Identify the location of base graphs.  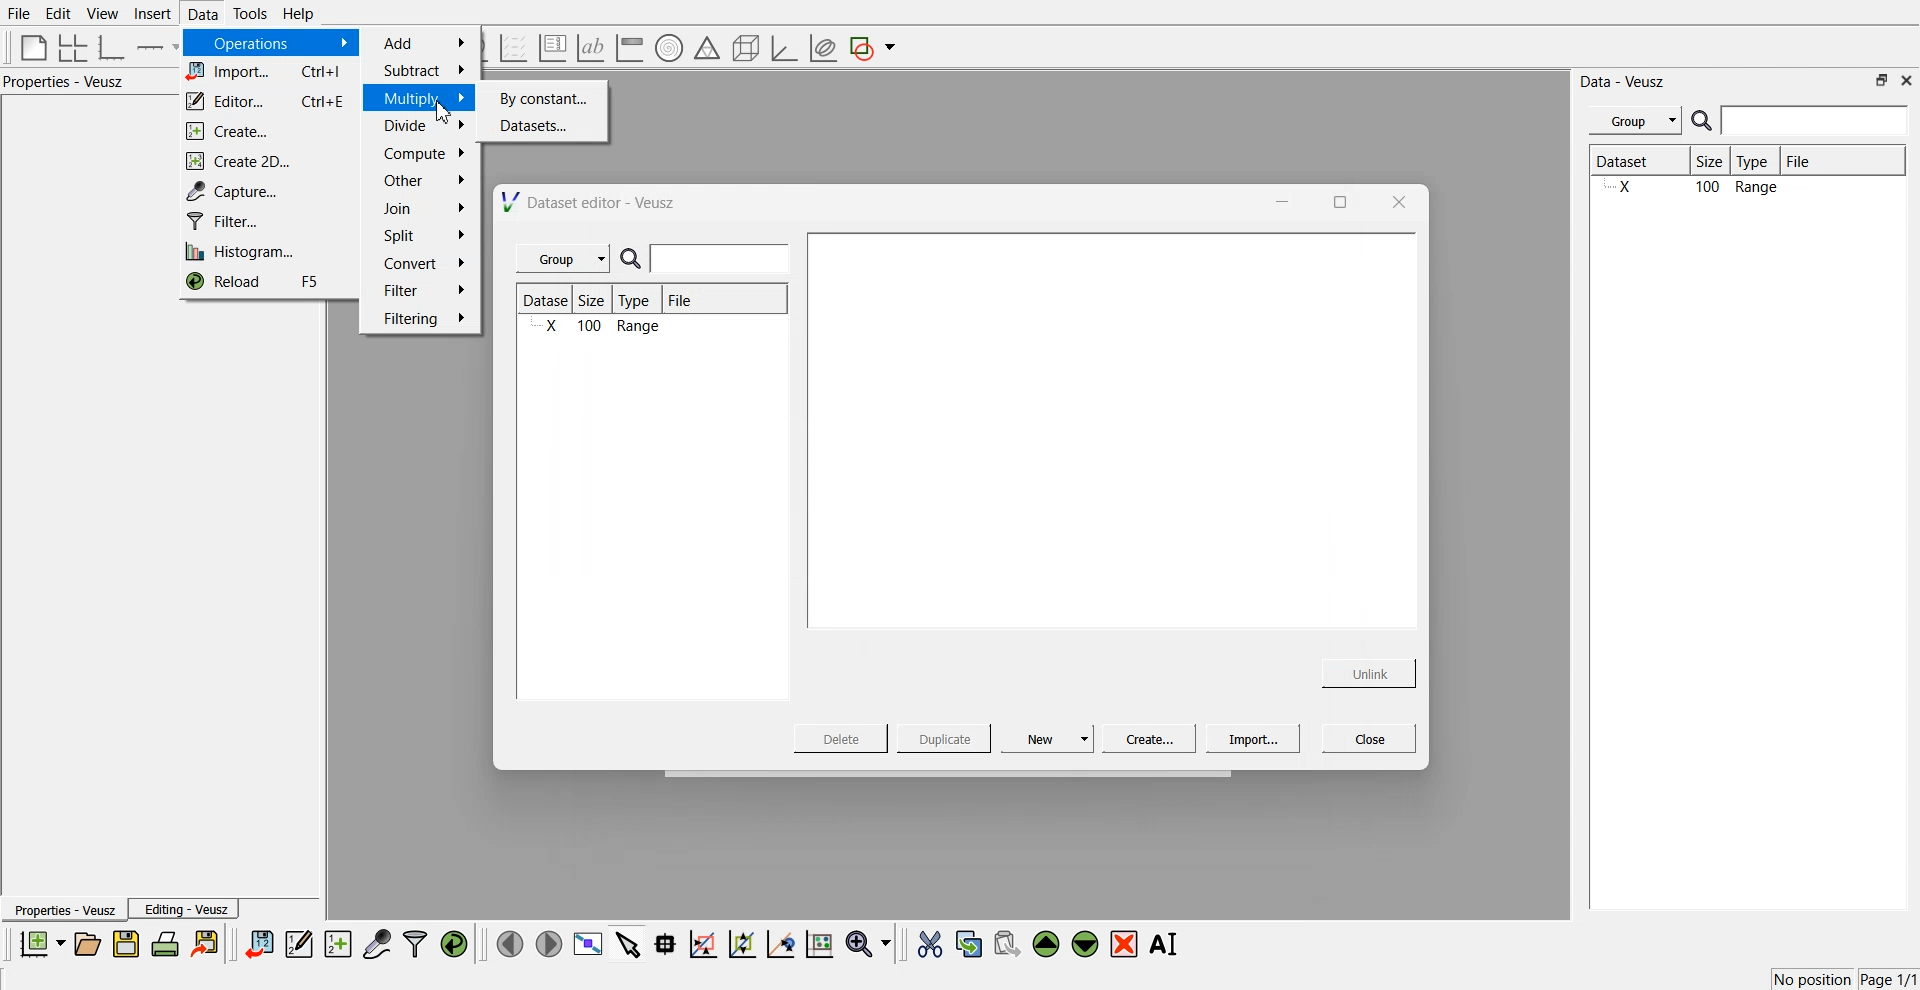
(113, 47).